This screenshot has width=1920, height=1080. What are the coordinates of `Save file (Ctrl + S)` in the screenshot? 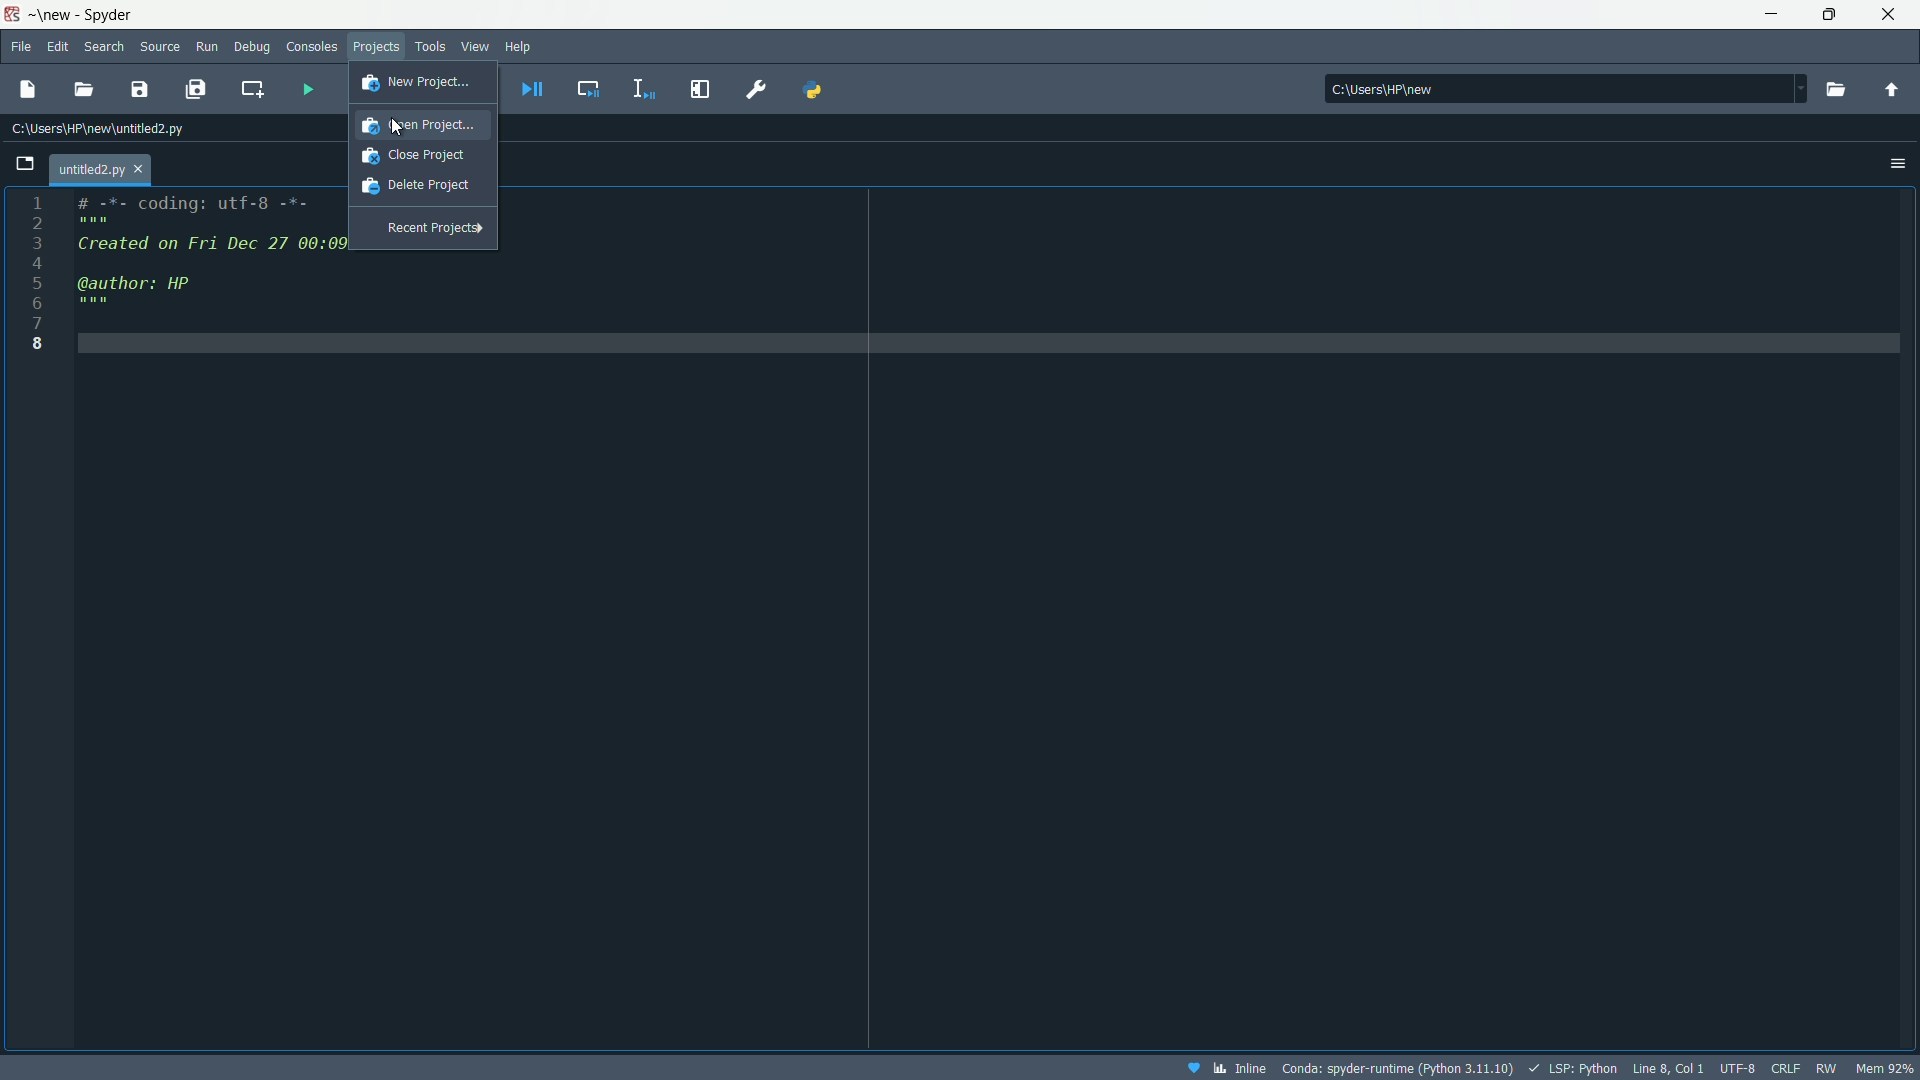 It's located at (141, 90).